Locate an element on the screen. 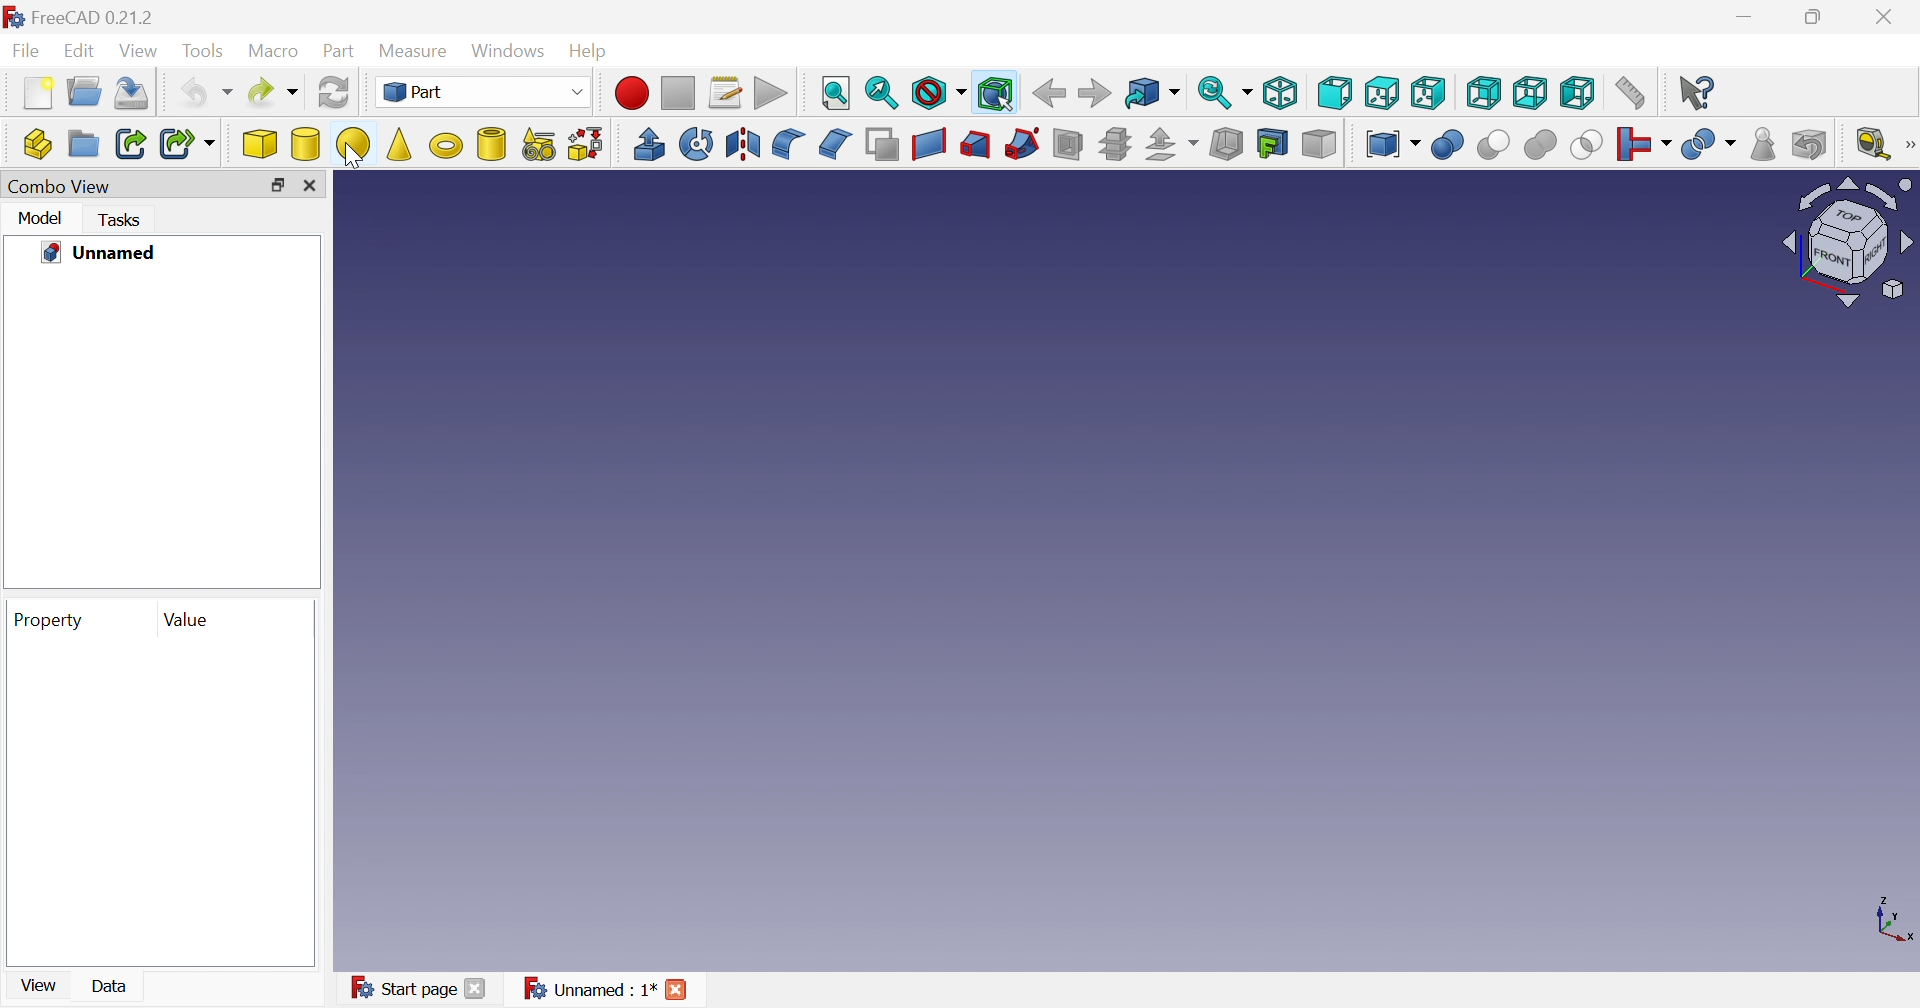 This screenshot has width=1920, height=1008. Color per face is located at coordinates (1318, 145).